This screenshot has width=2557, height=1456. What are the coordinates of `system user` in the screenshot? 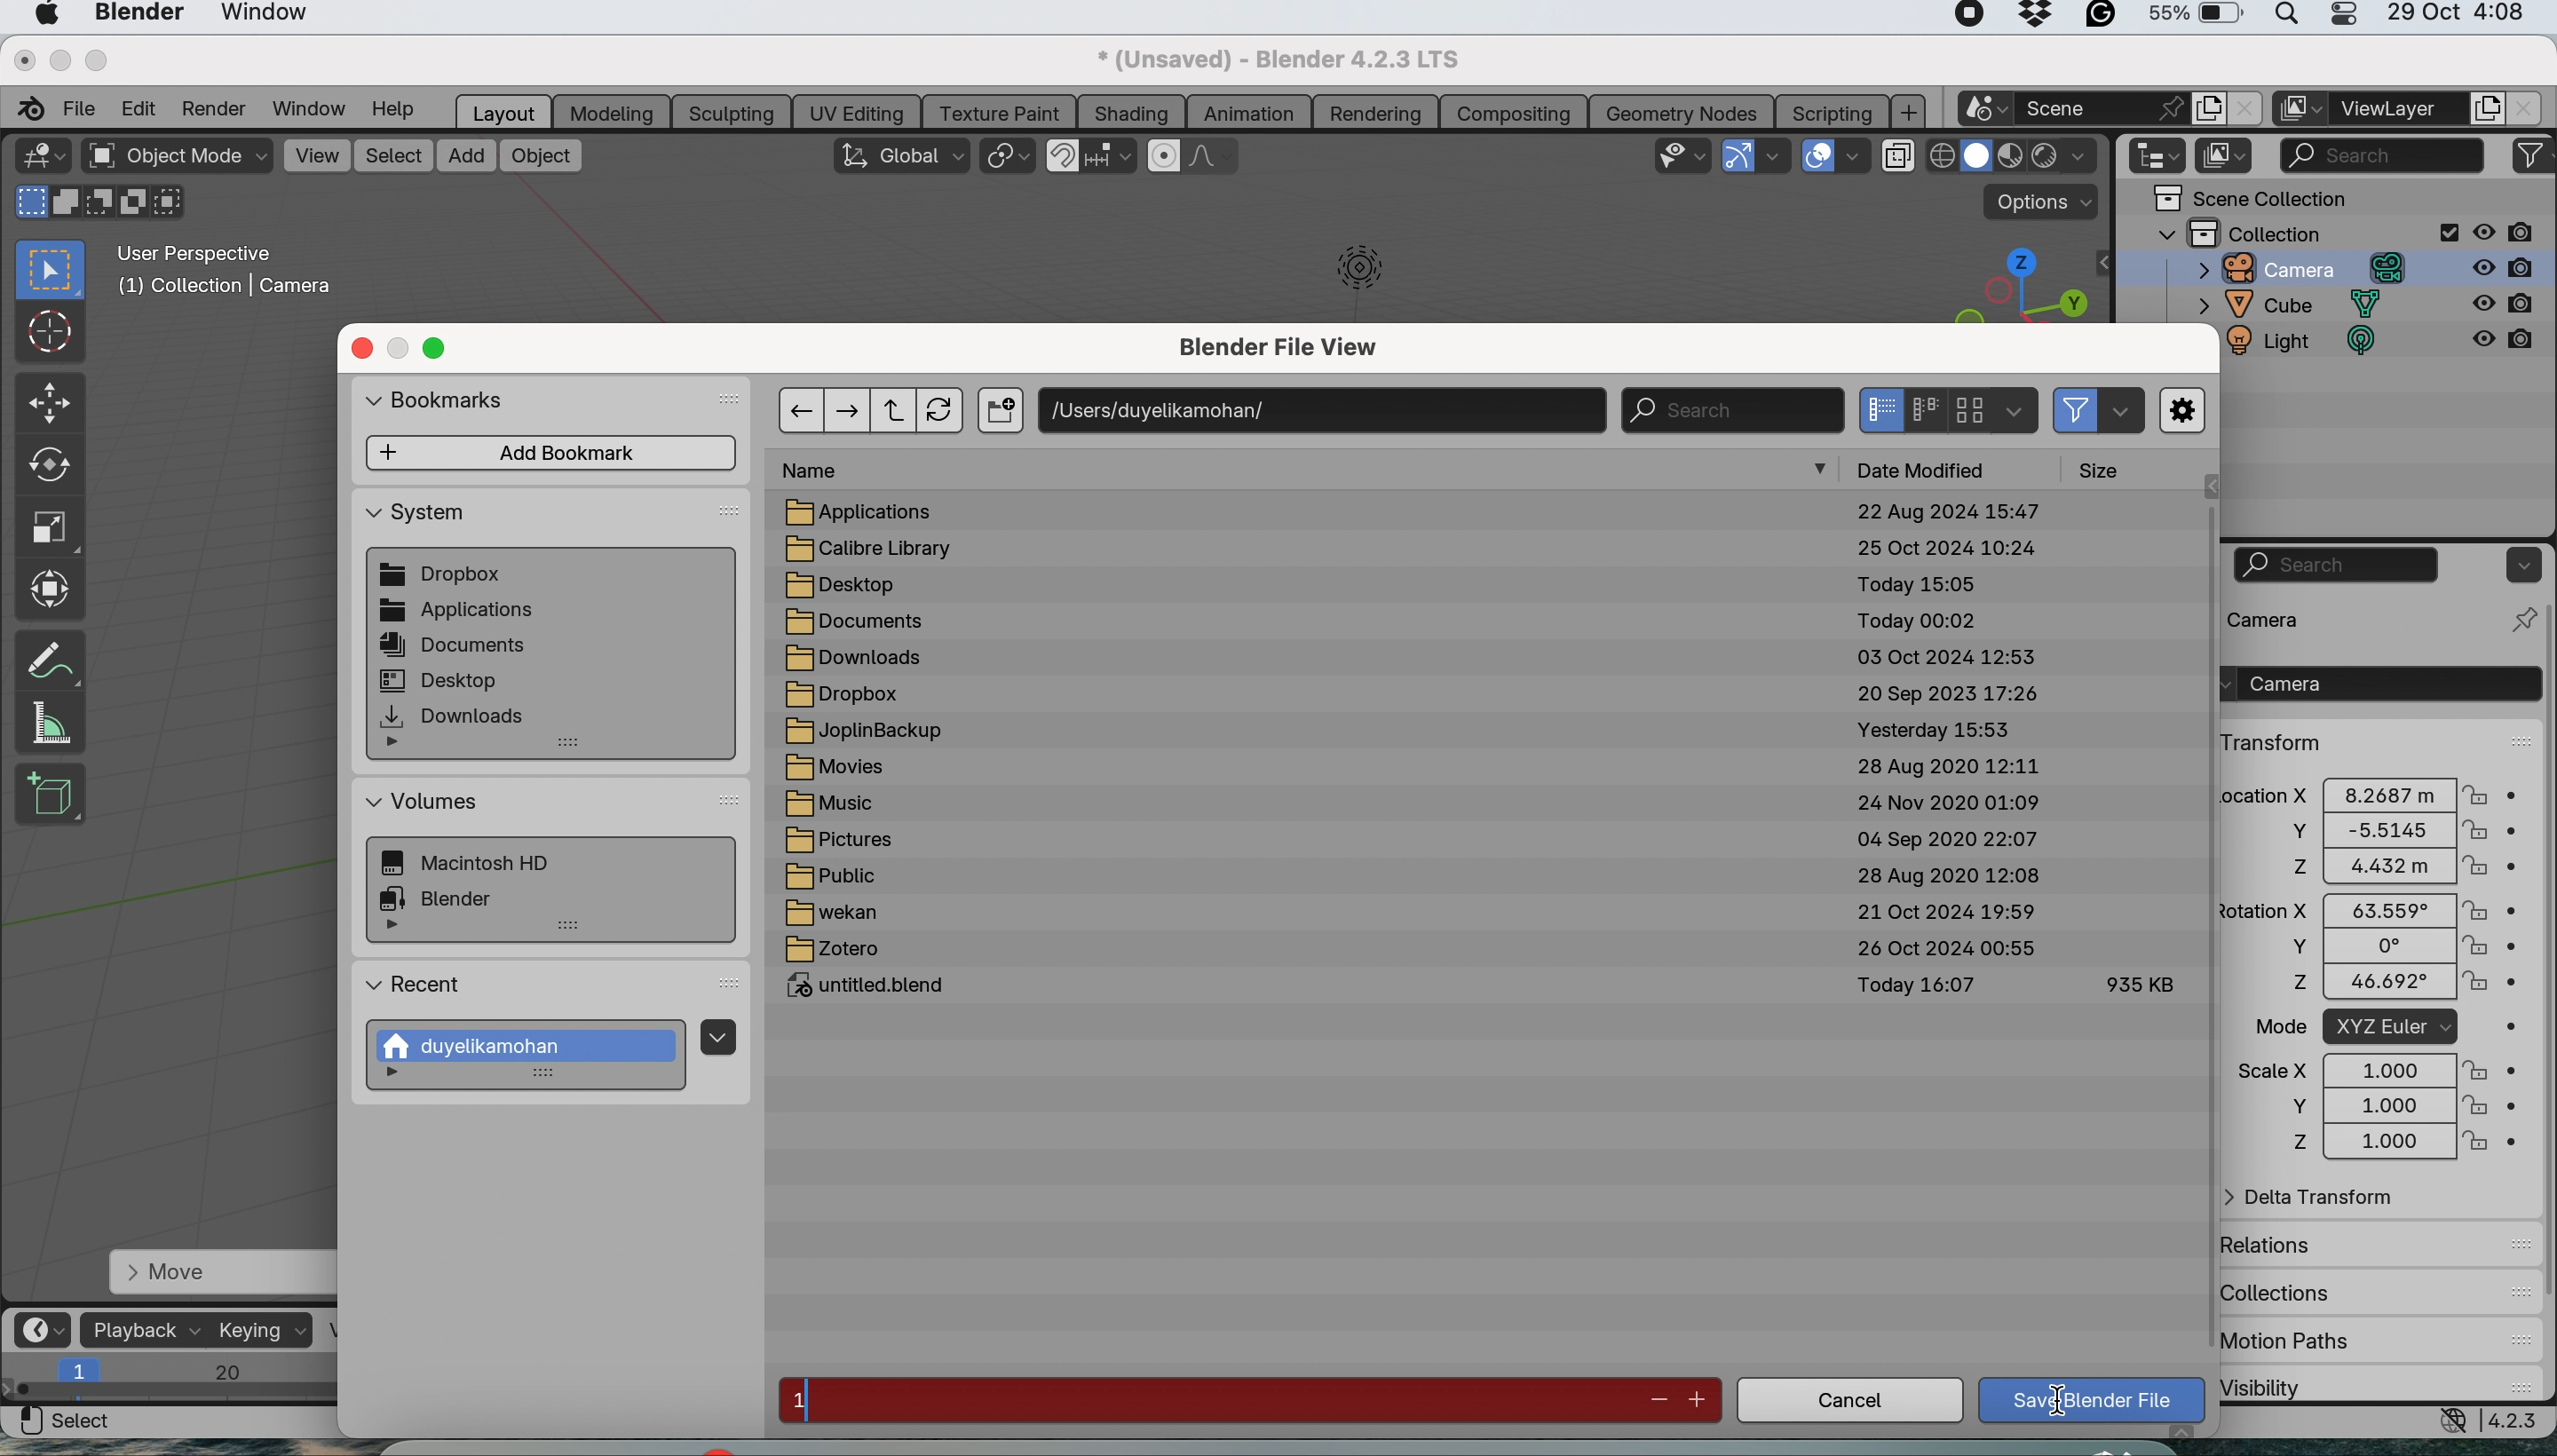 It's located at (532, 1046).